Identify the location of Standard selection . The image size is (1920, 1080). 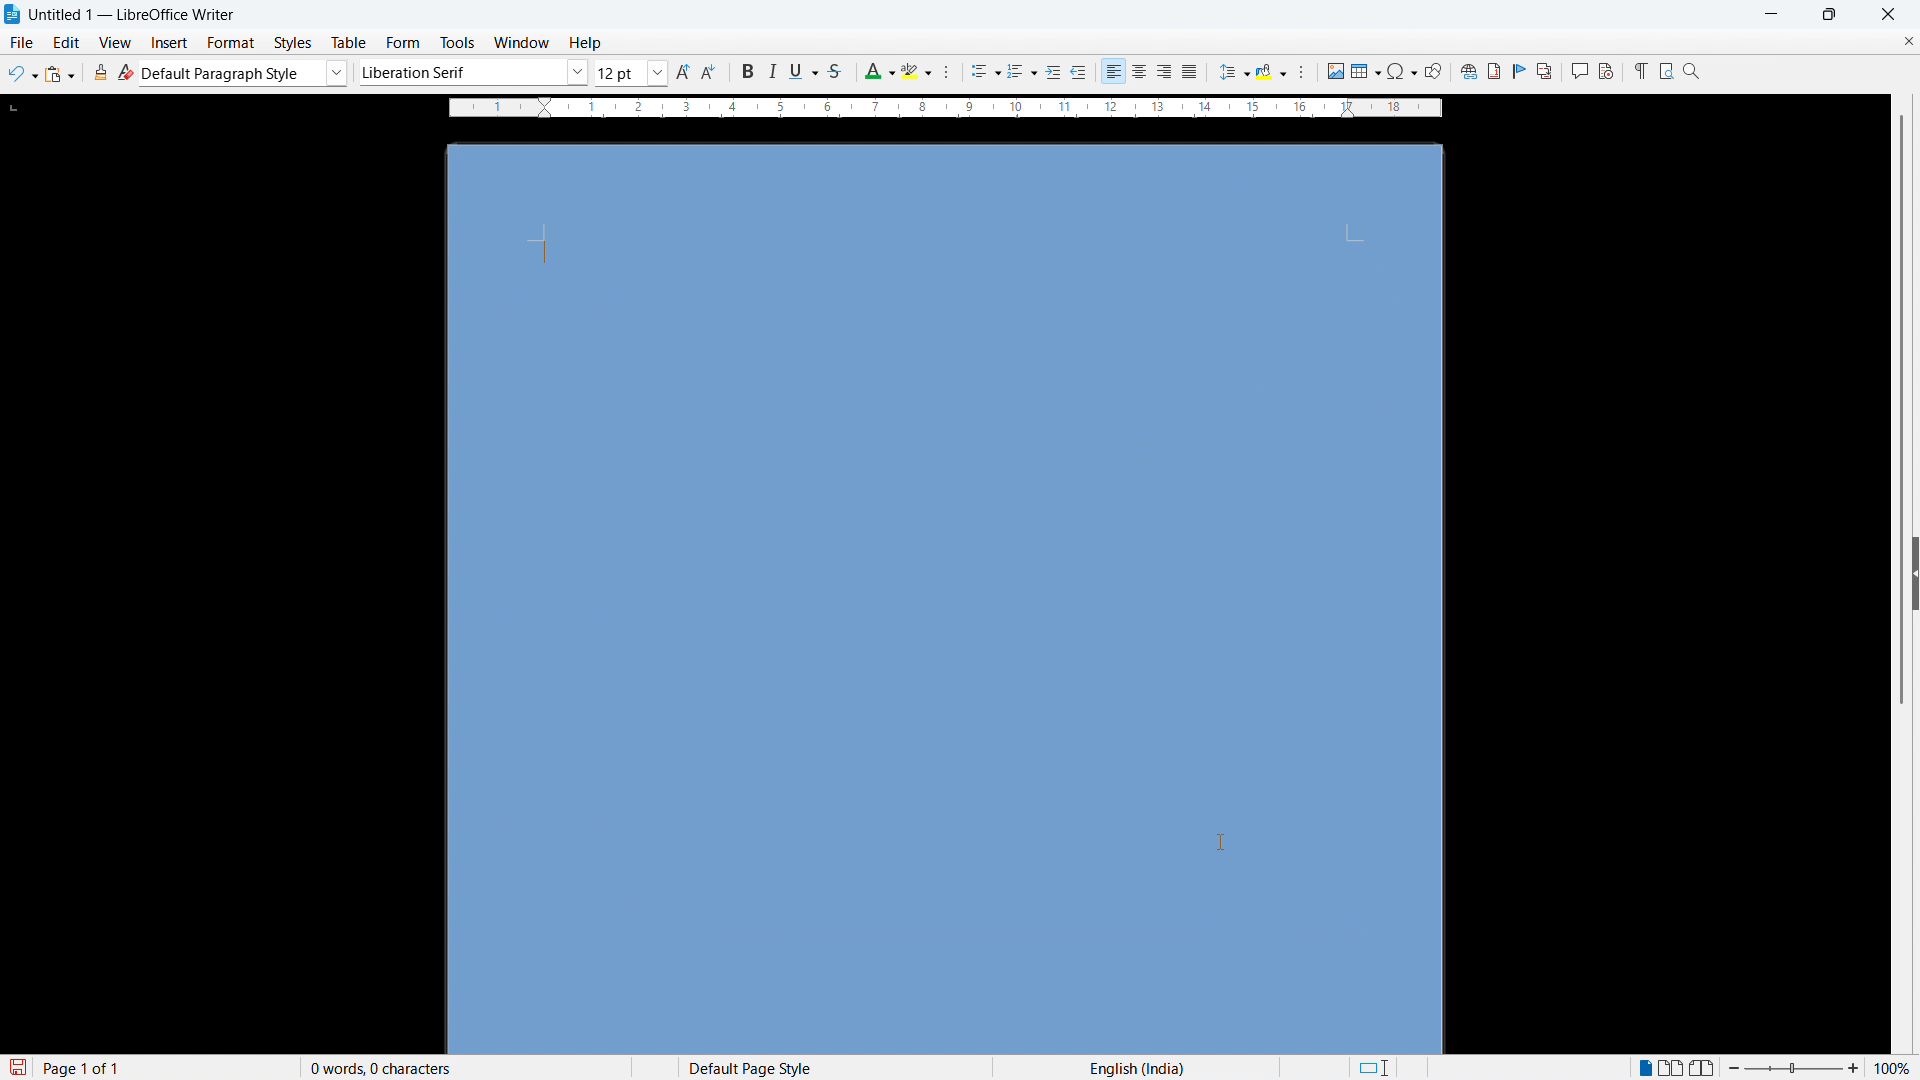
(1372, 1068).